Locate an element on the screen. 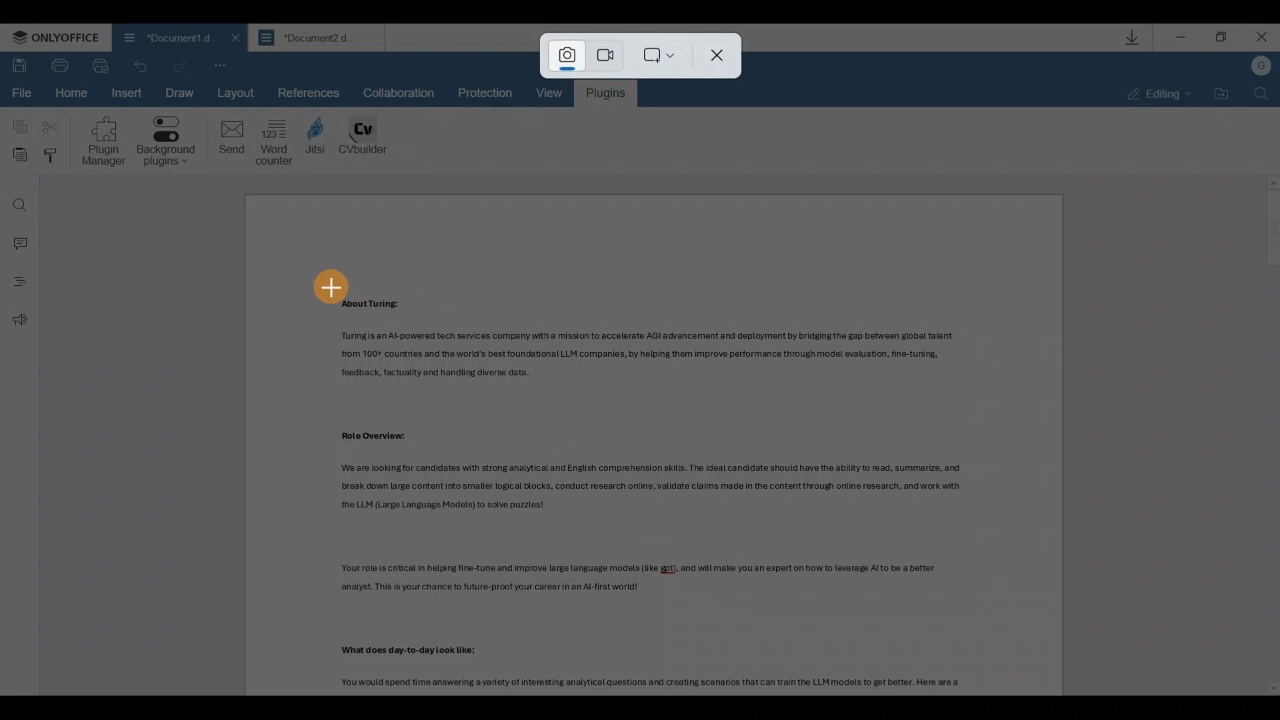 Image resolution: width=1280 pixels, height=720 pixels. Working area is located at coordinates (656, 444).